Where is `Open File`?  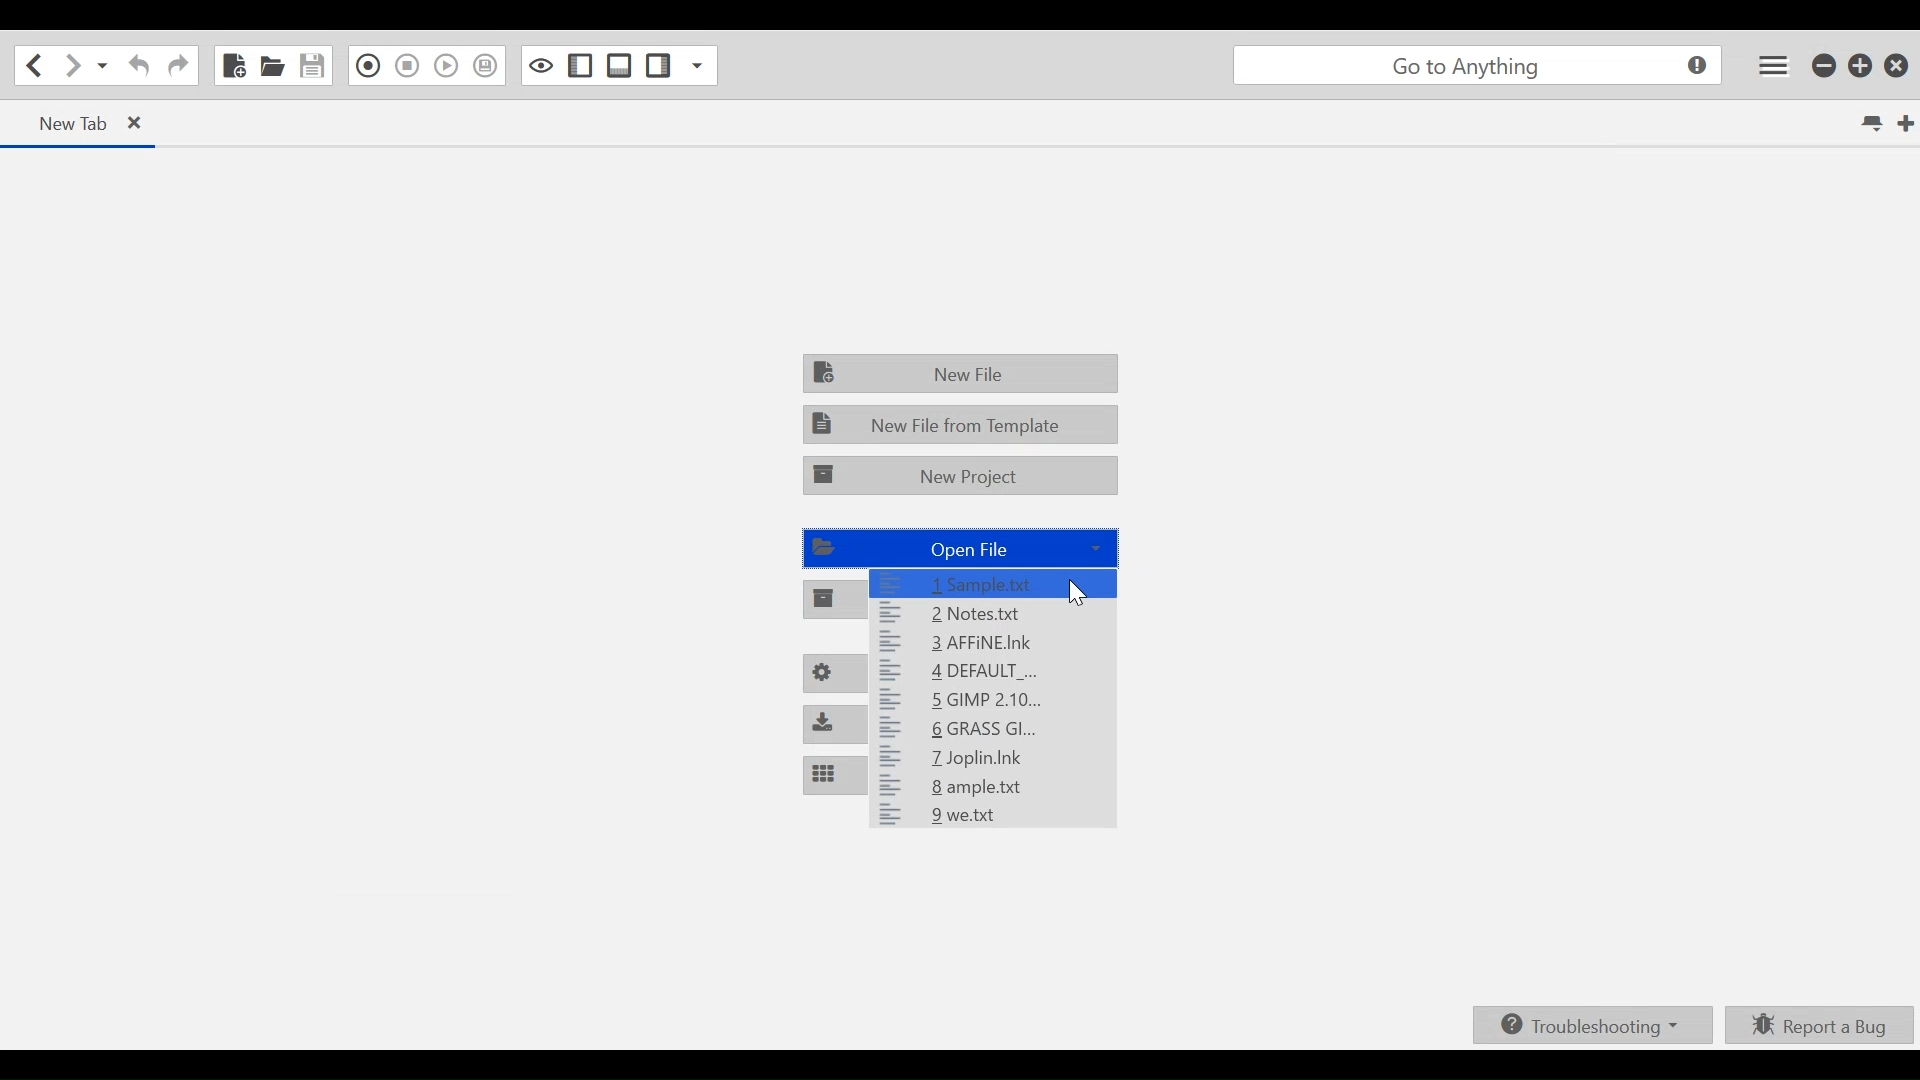
Open File is located at coordinates (272, 64).